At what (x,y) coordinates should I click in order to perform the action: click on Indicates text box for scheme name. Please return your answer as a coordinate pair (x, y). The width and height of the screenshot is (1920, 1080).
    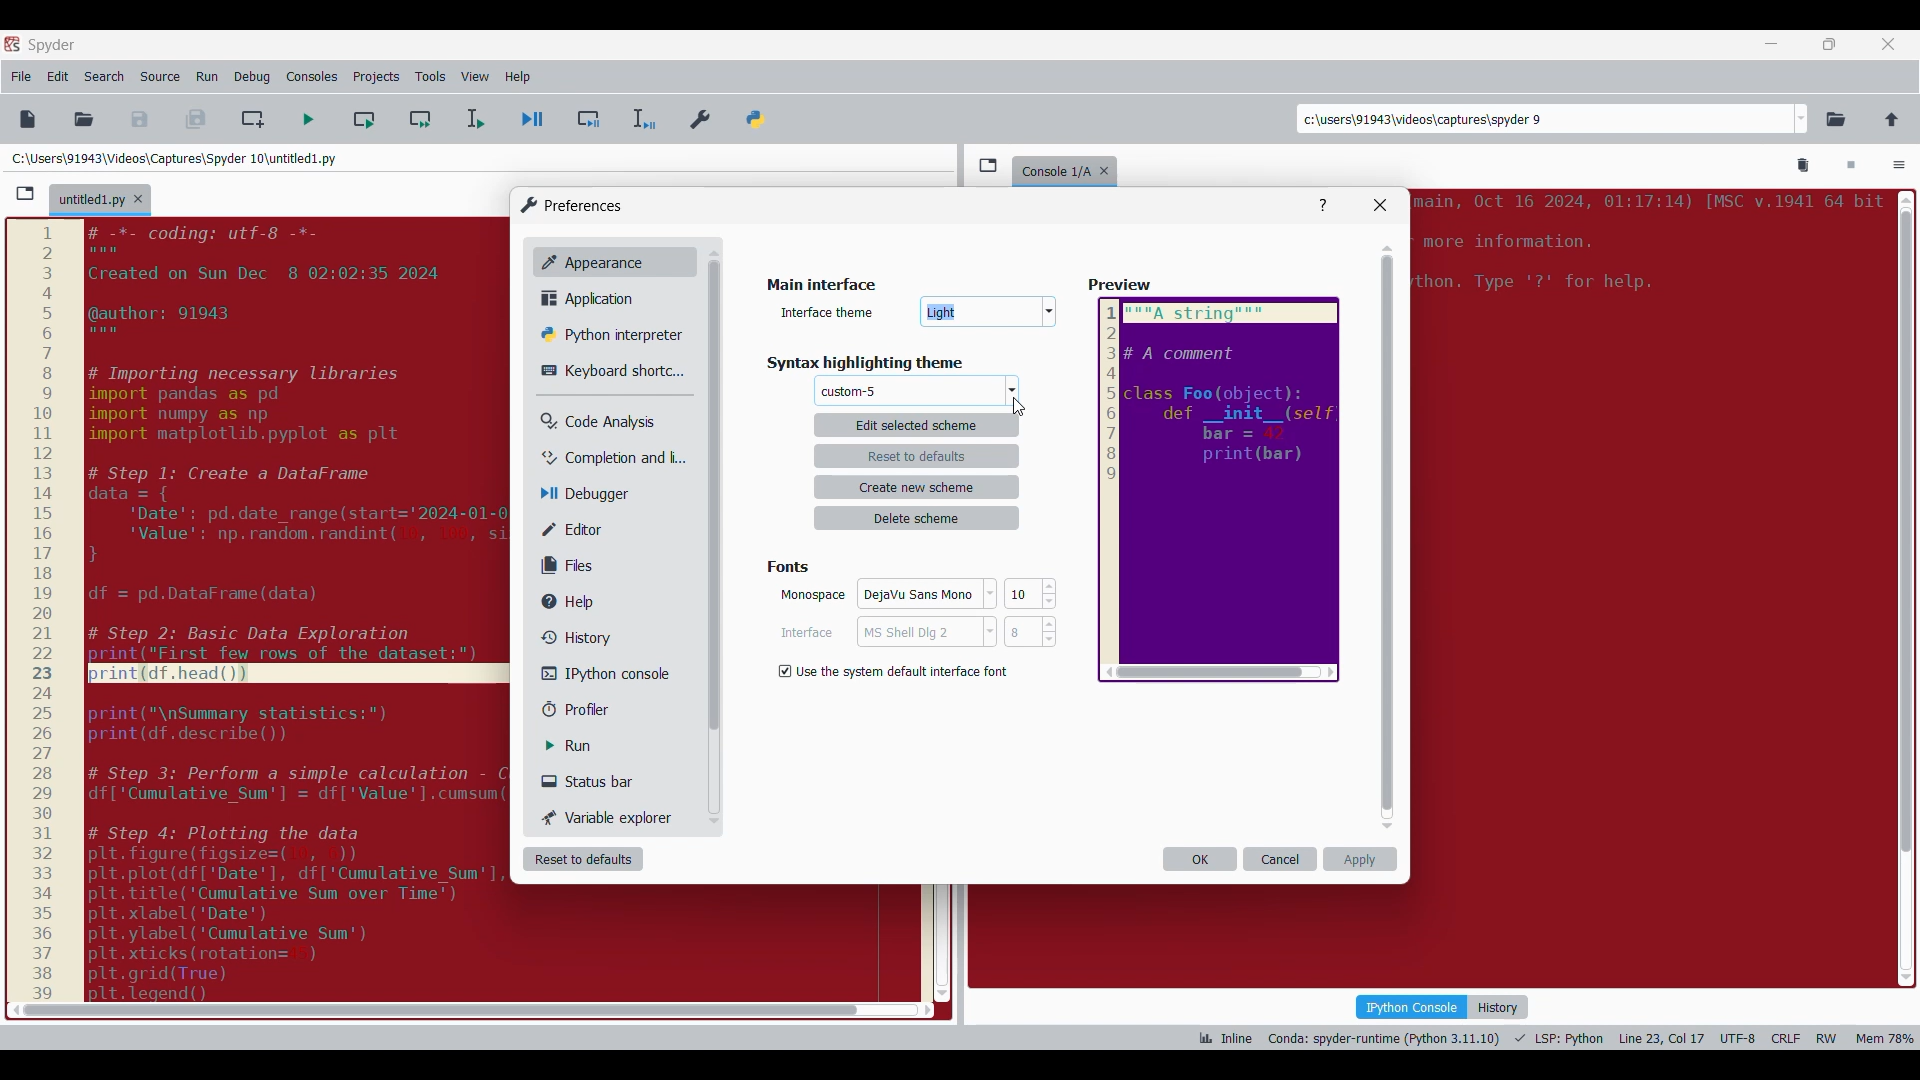
    Looking at the image, I should click on (829, 311).